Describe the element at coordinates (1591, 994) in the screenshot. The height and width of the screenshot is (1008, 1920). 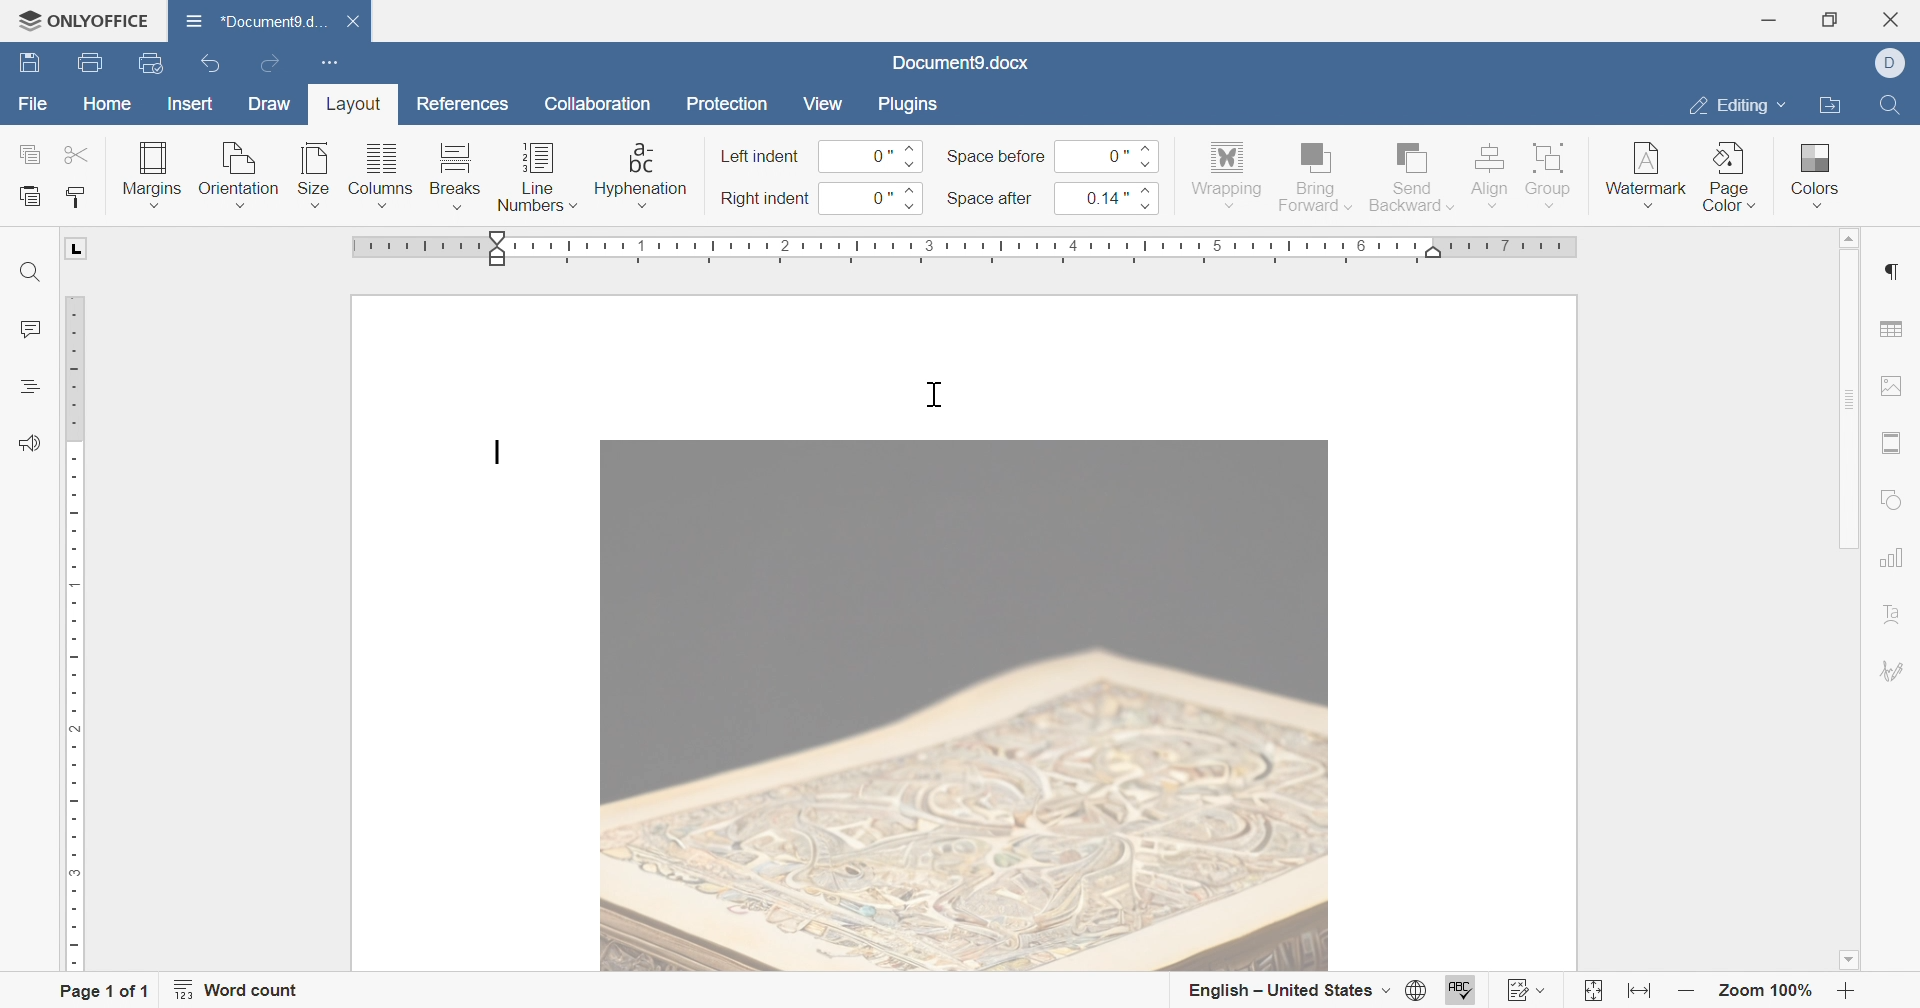
I see `fit to page` at that location.